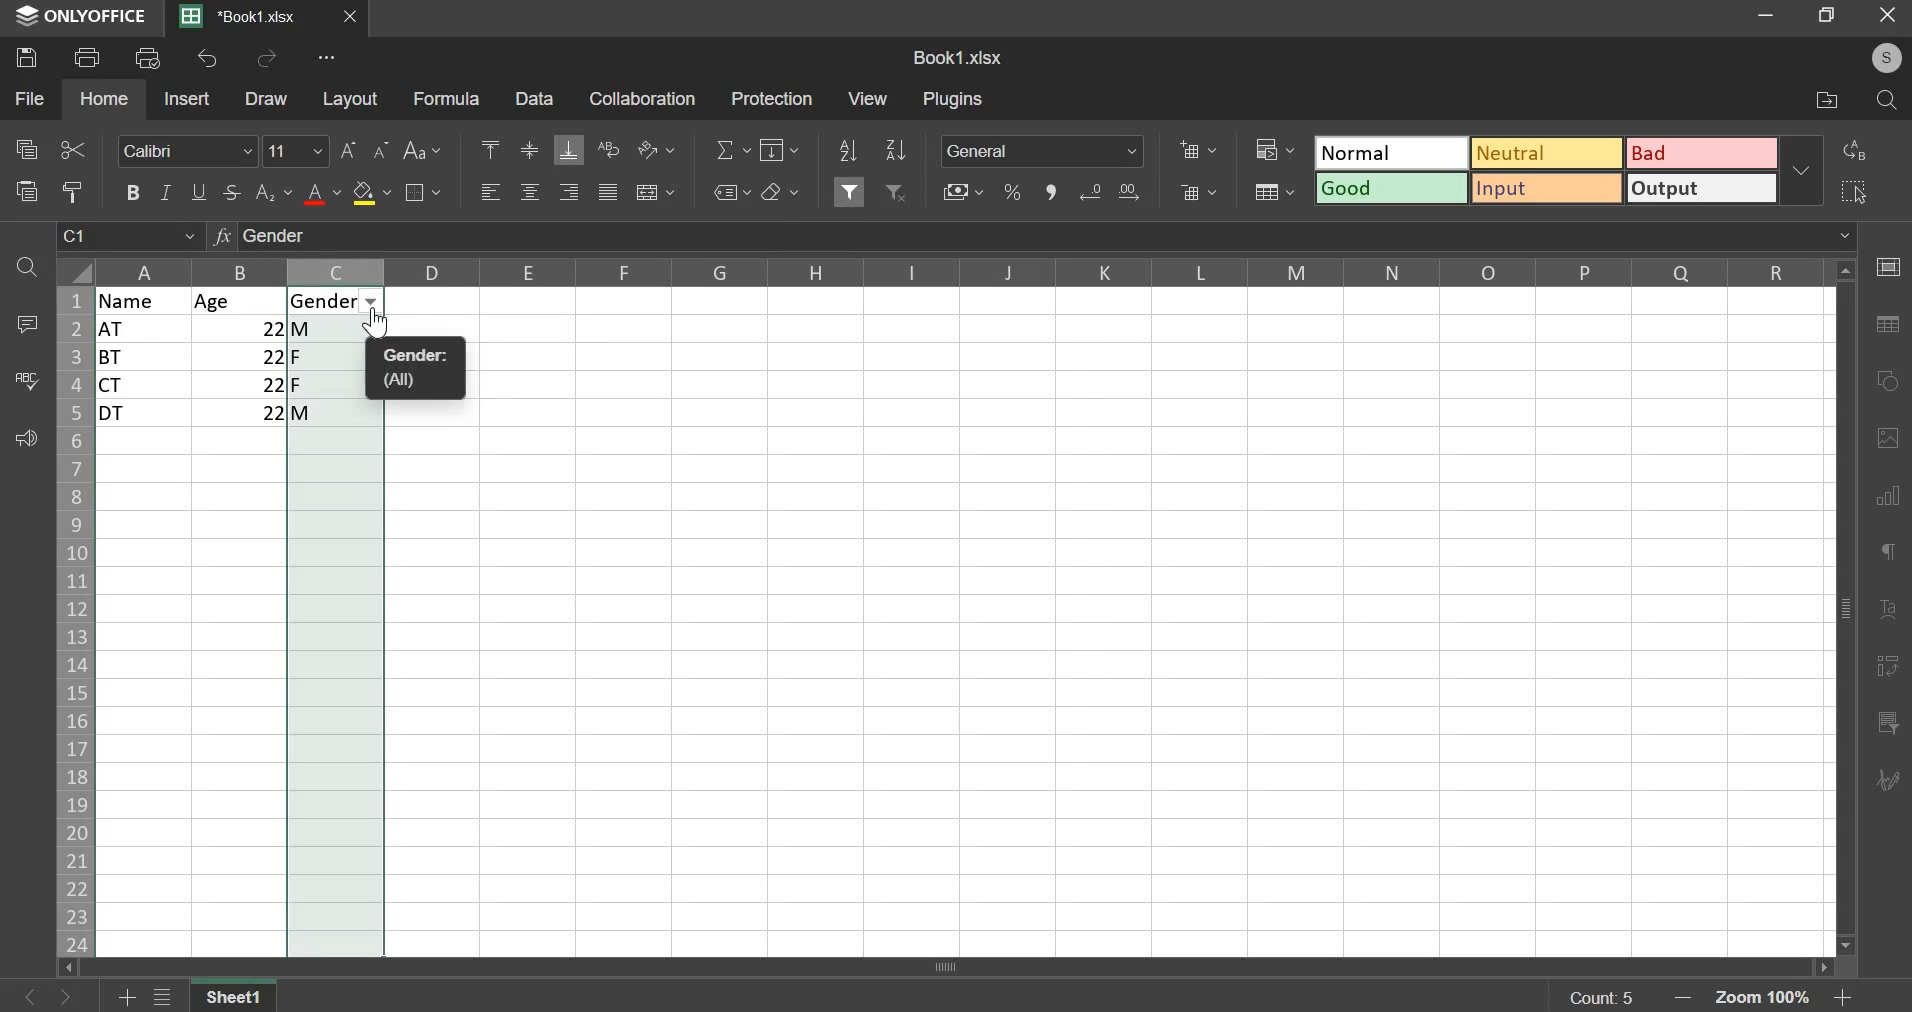 This screenshot has width=1912, height=1012. Describe the element at coordinates (1886, 669) in the screenshot. I see `pivot table` at that location.